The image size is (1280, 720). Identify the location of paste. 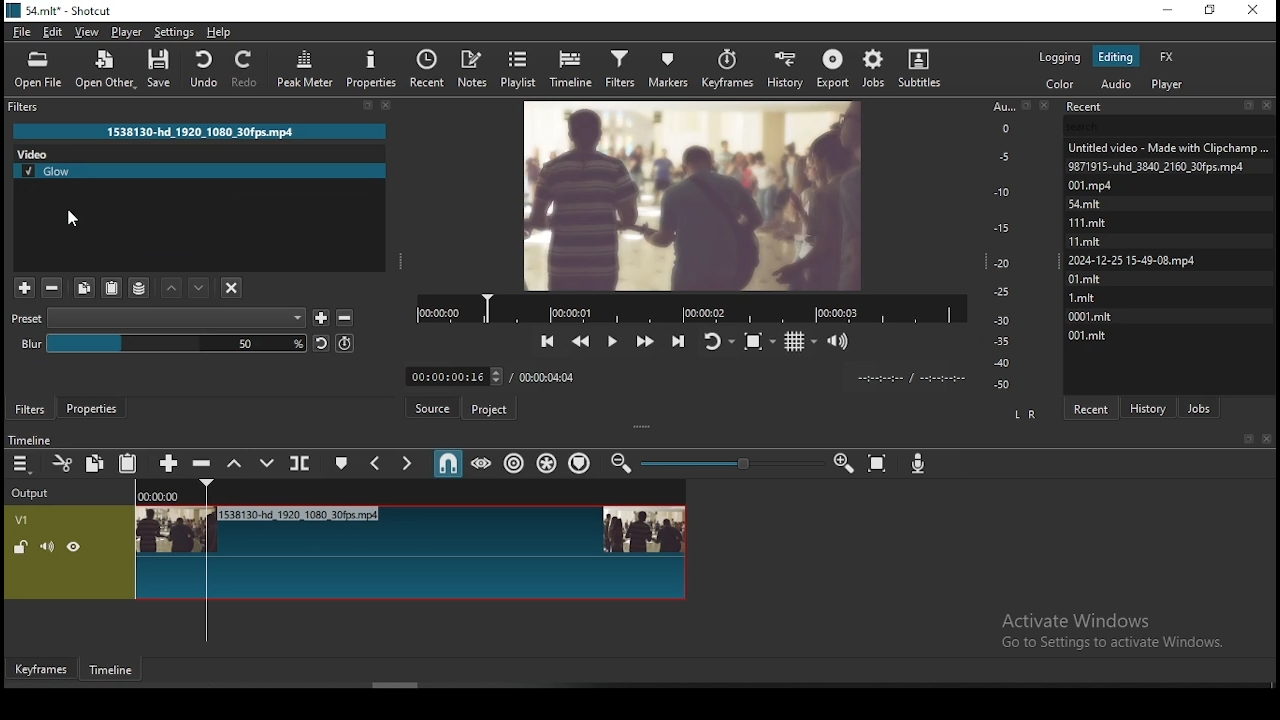
(129, 464).